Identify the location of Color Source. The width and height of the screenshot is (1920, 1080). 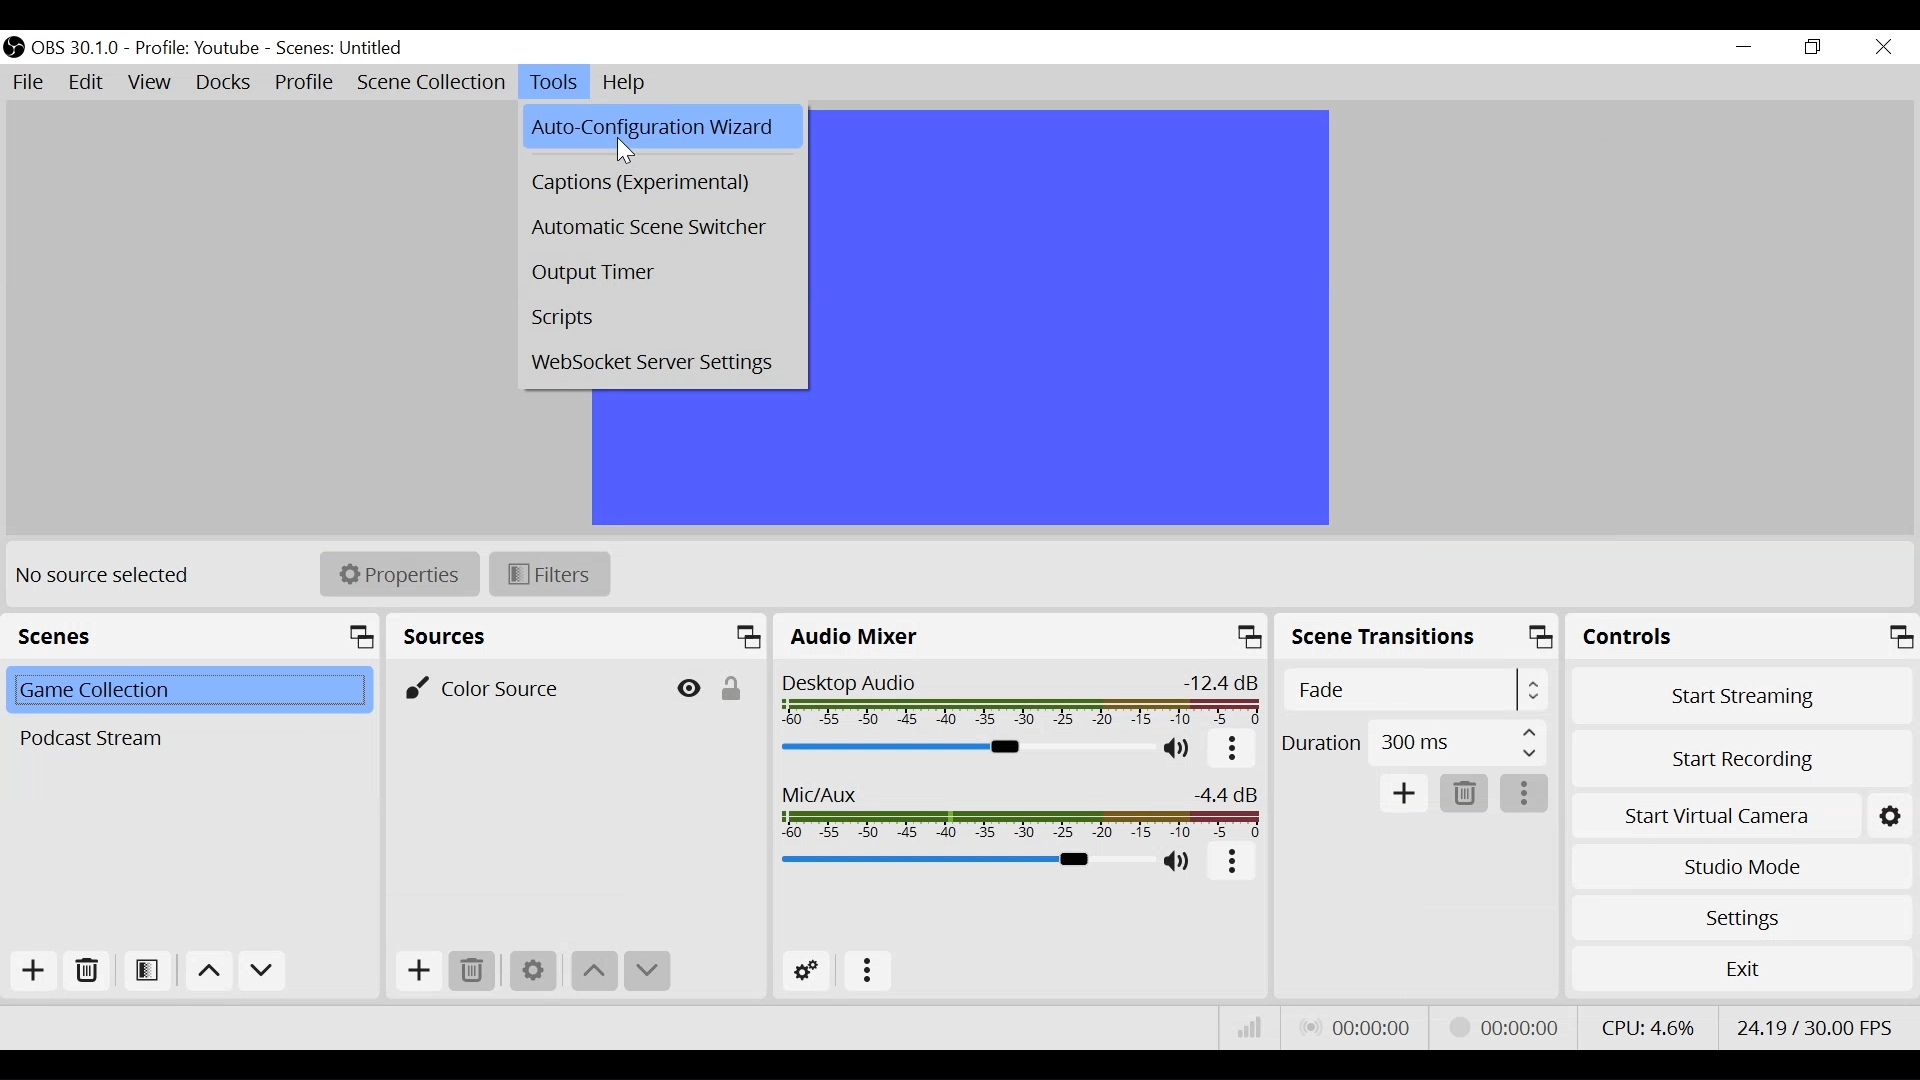
(521, 686).